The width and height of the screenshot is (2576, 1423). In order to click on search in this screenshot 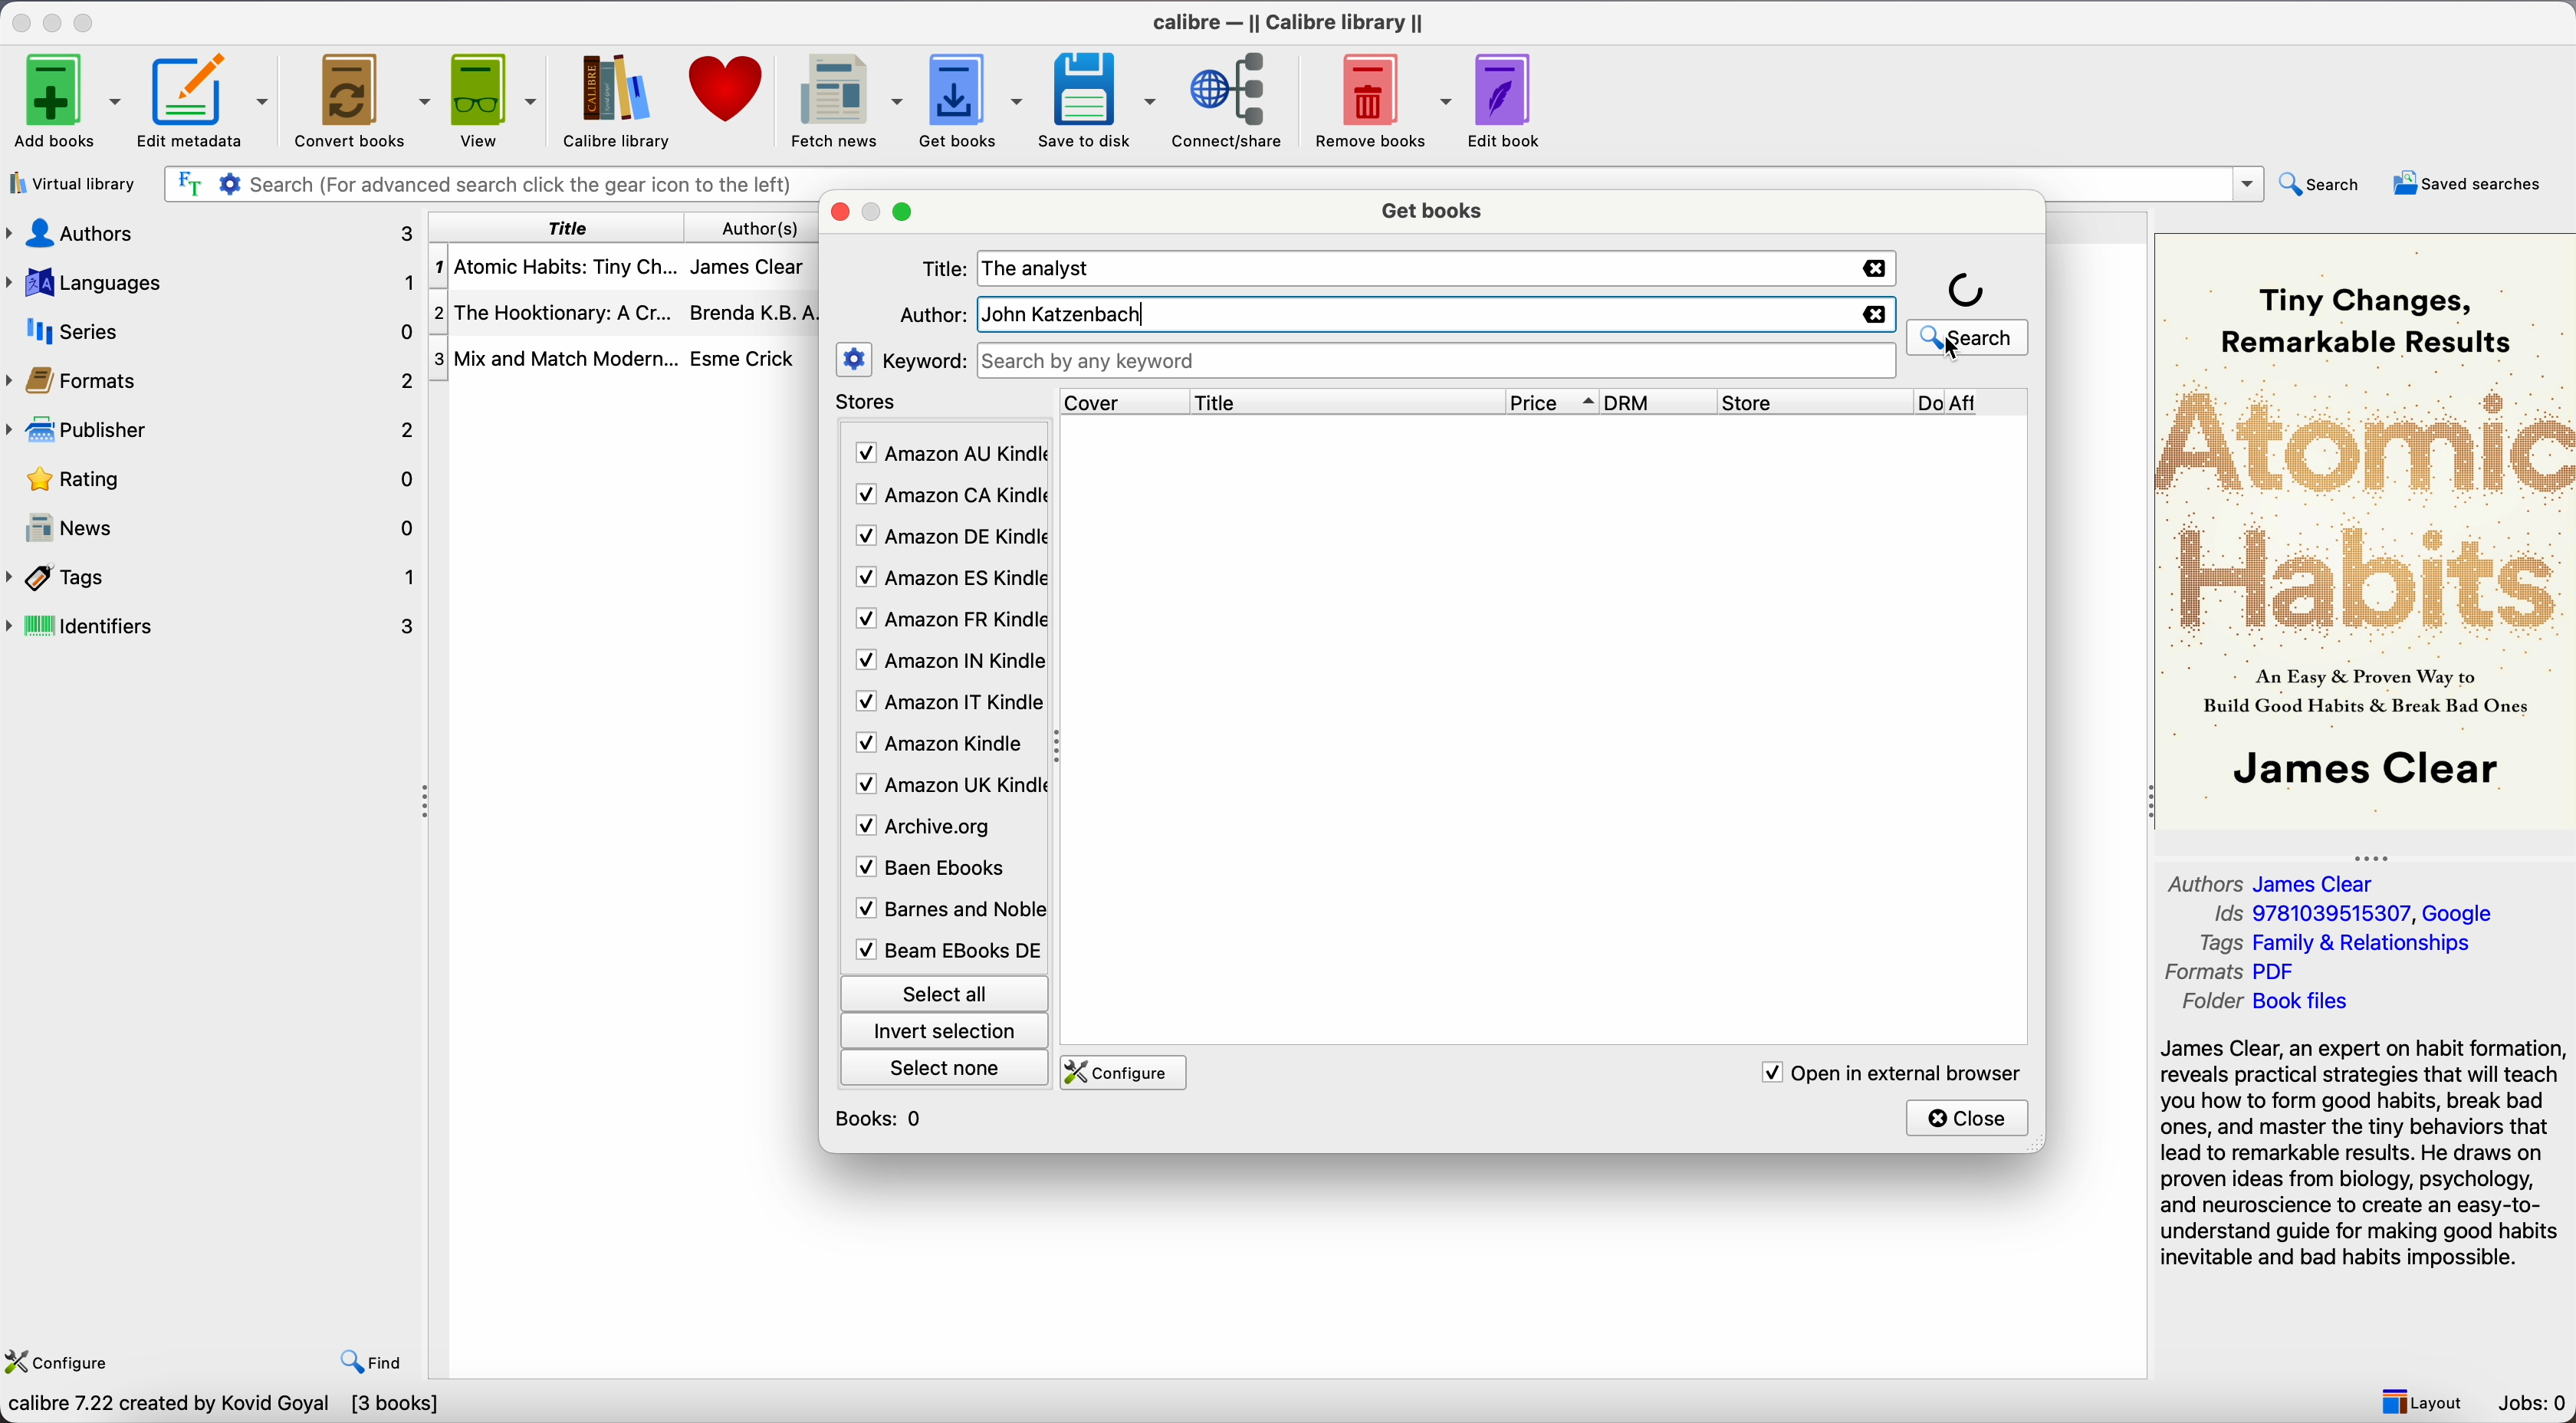, I will do `click(1967, 337)`.